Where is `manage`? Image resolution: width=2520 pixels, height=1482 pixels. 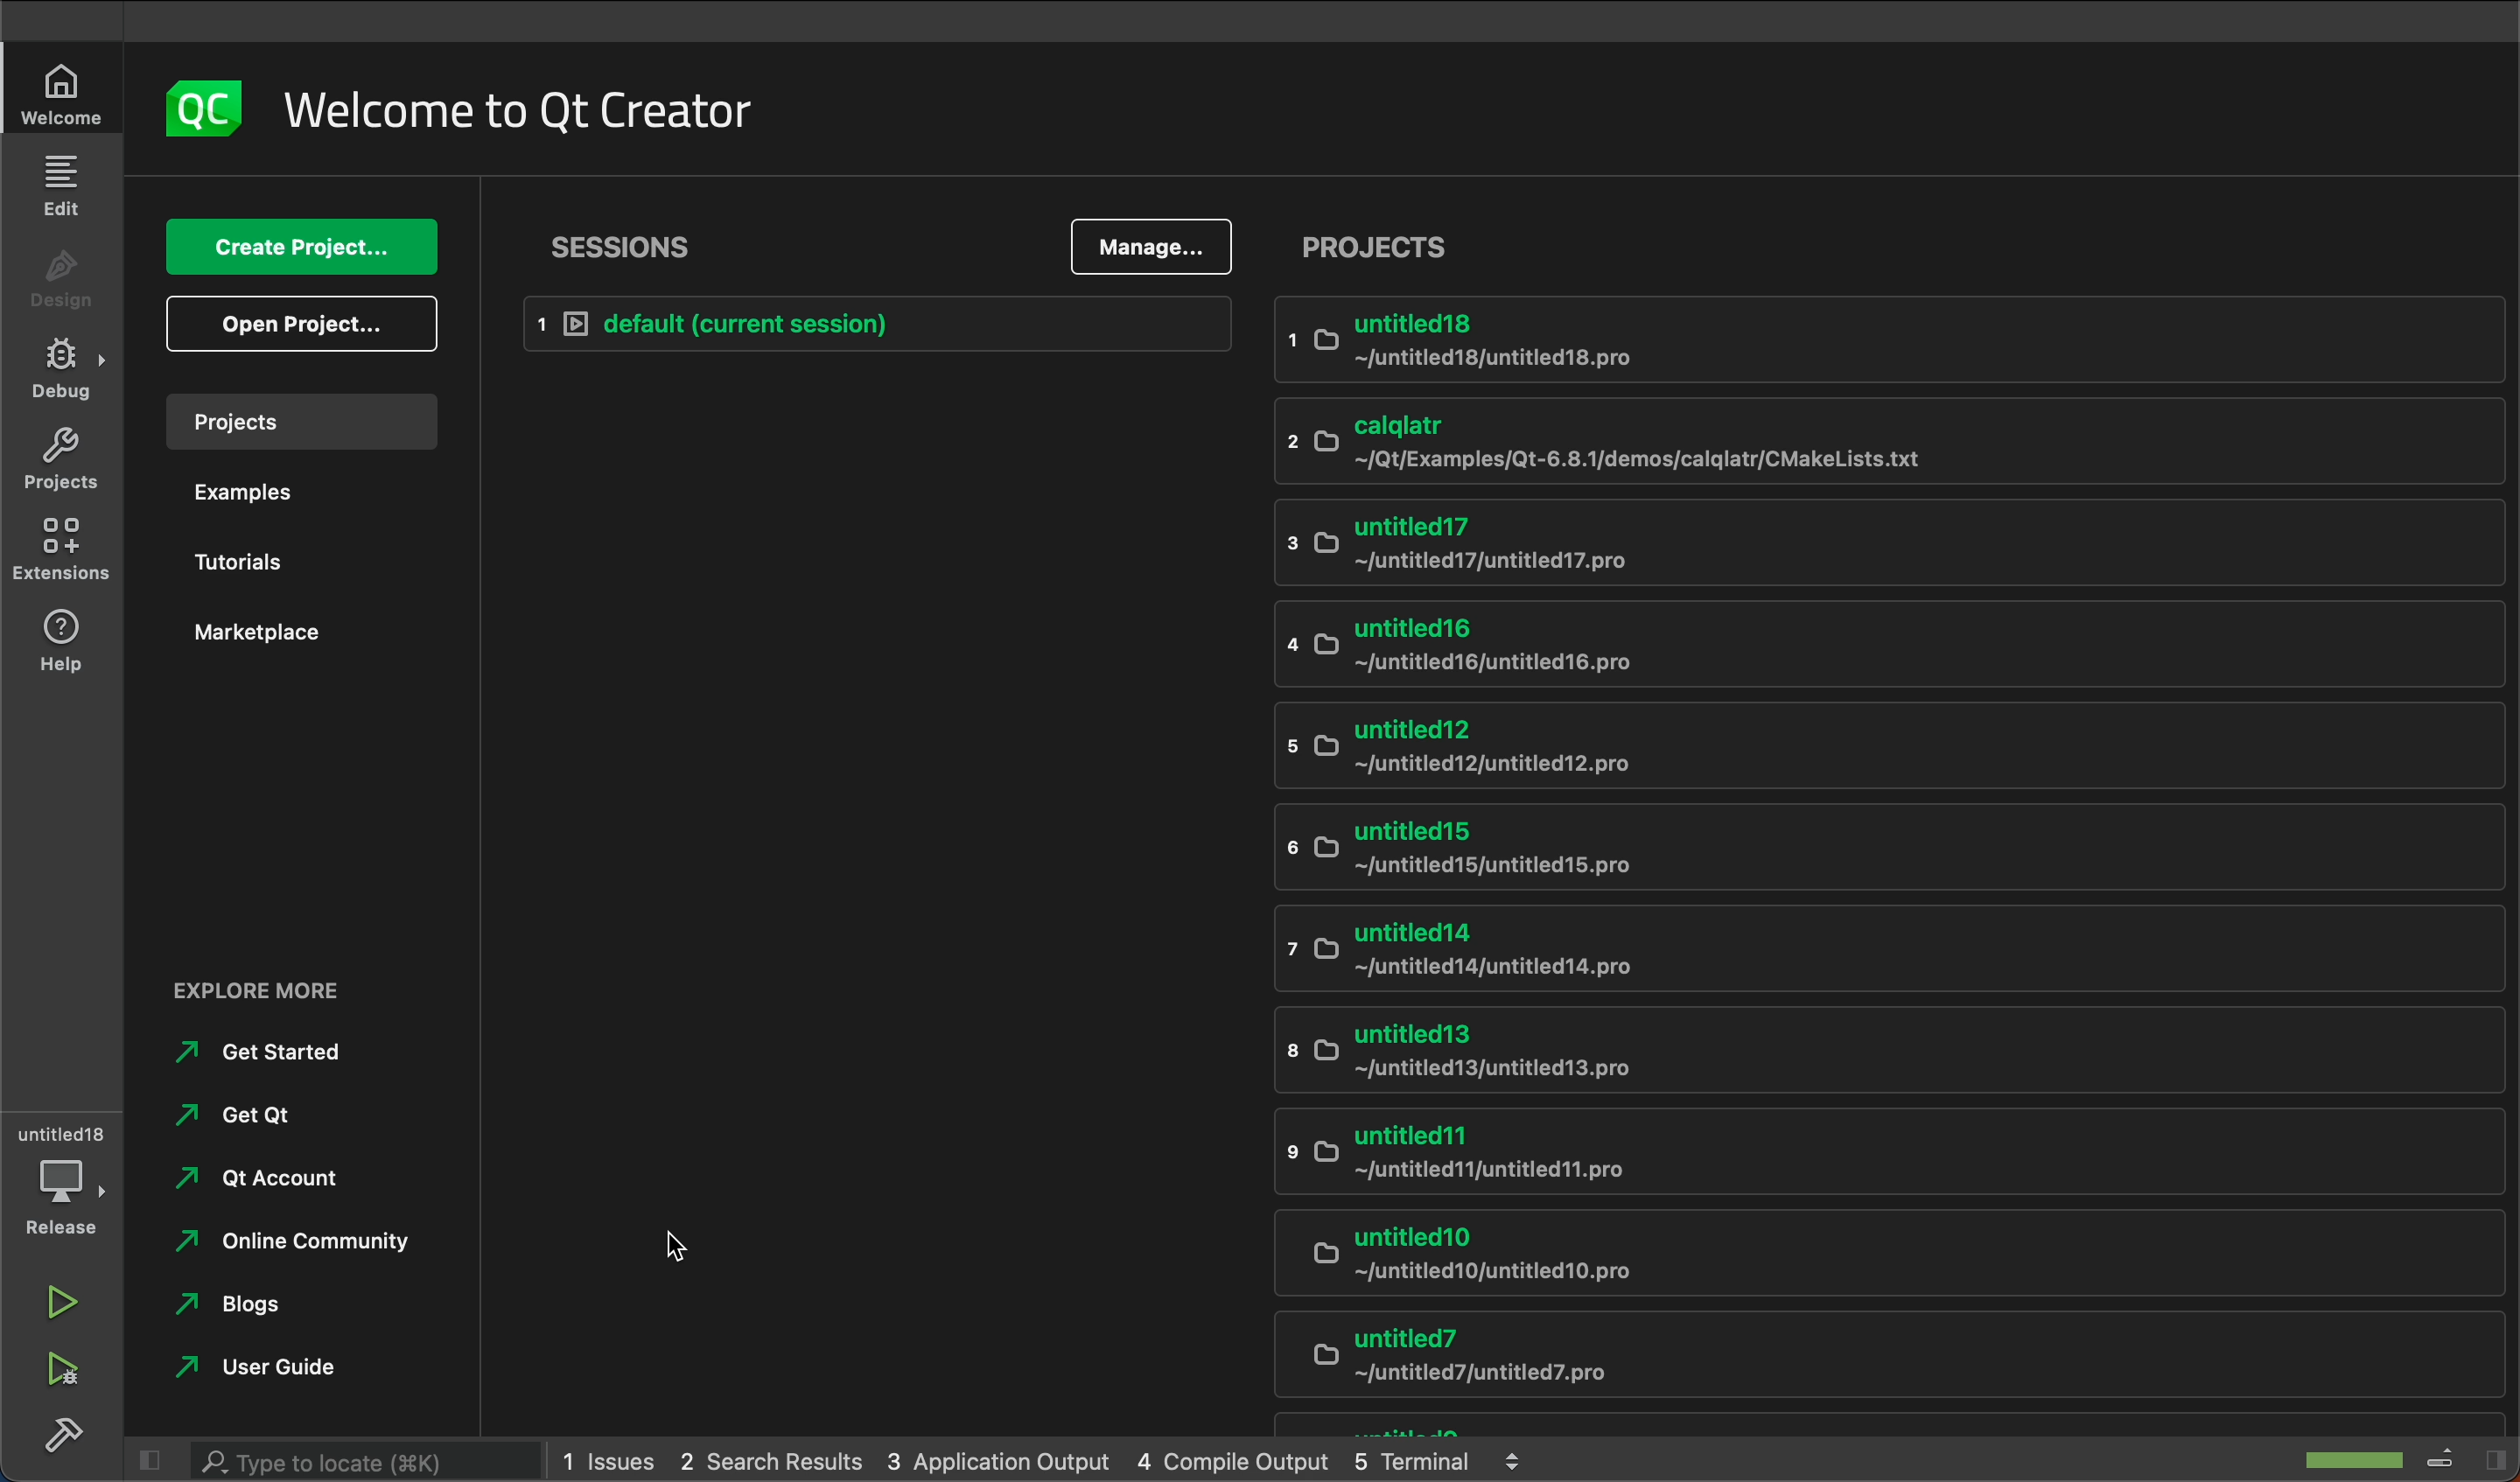
manage is located at coordinates (1158, 246).